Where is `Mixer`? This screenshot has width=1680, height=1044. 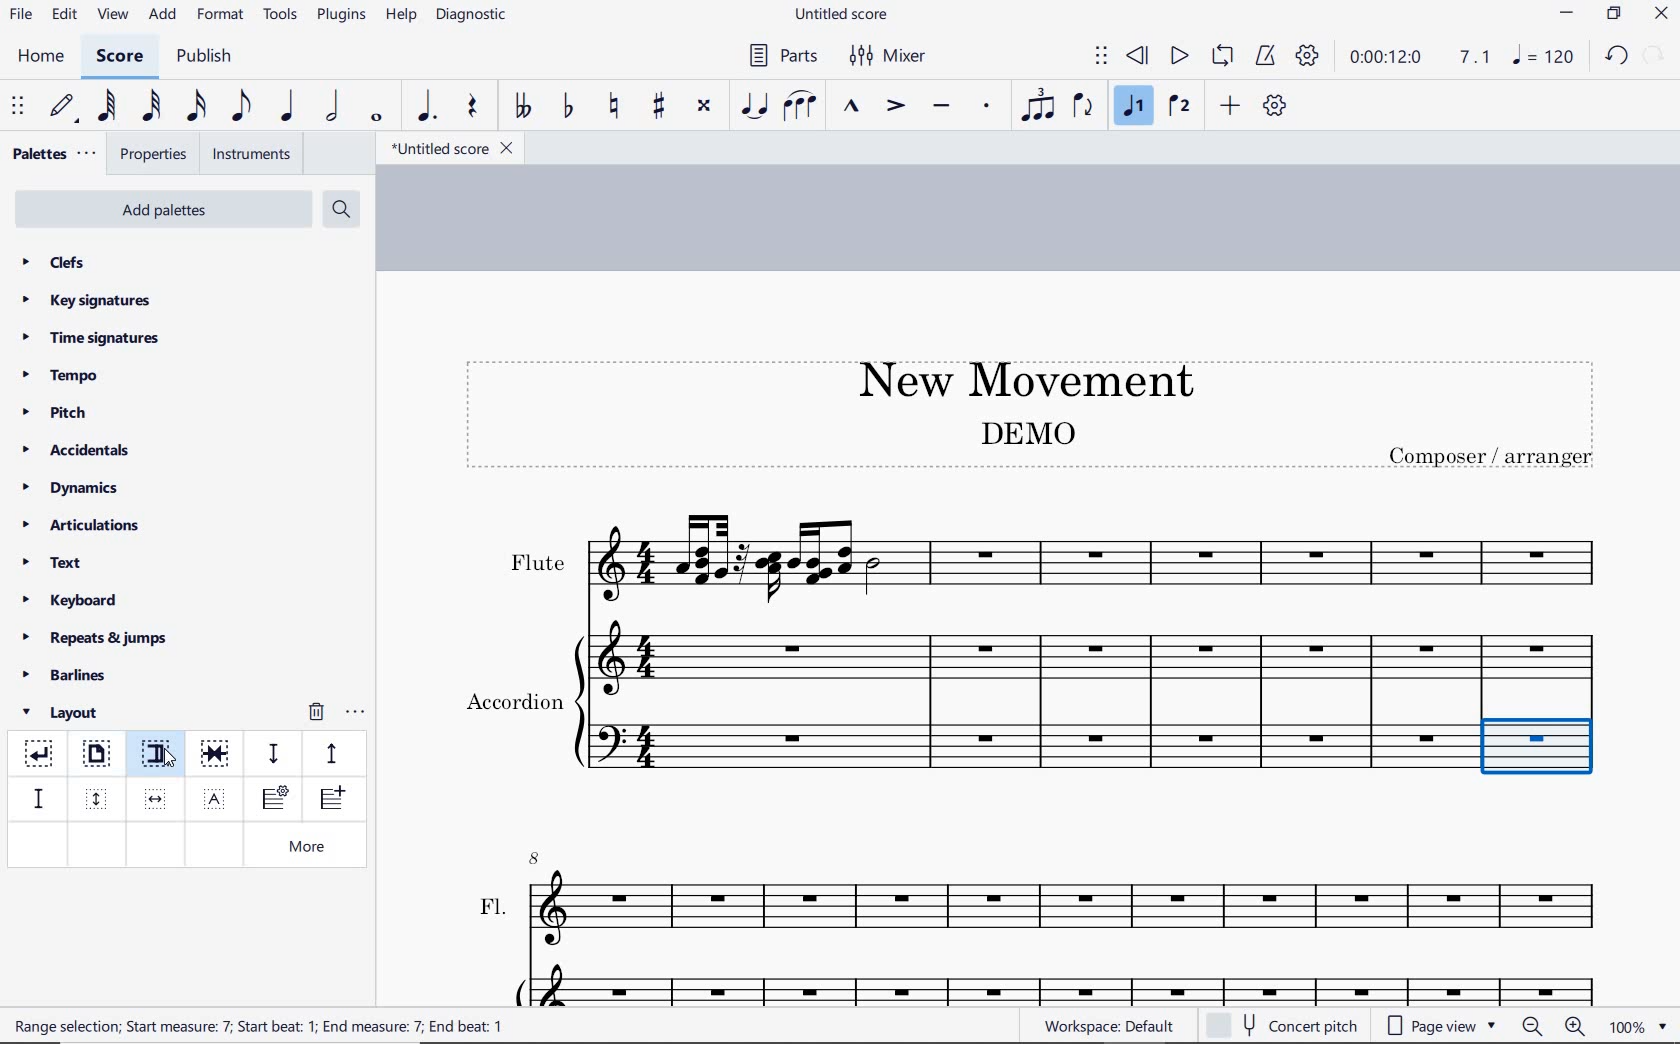 Mixer is located at coordinates (889, 56).